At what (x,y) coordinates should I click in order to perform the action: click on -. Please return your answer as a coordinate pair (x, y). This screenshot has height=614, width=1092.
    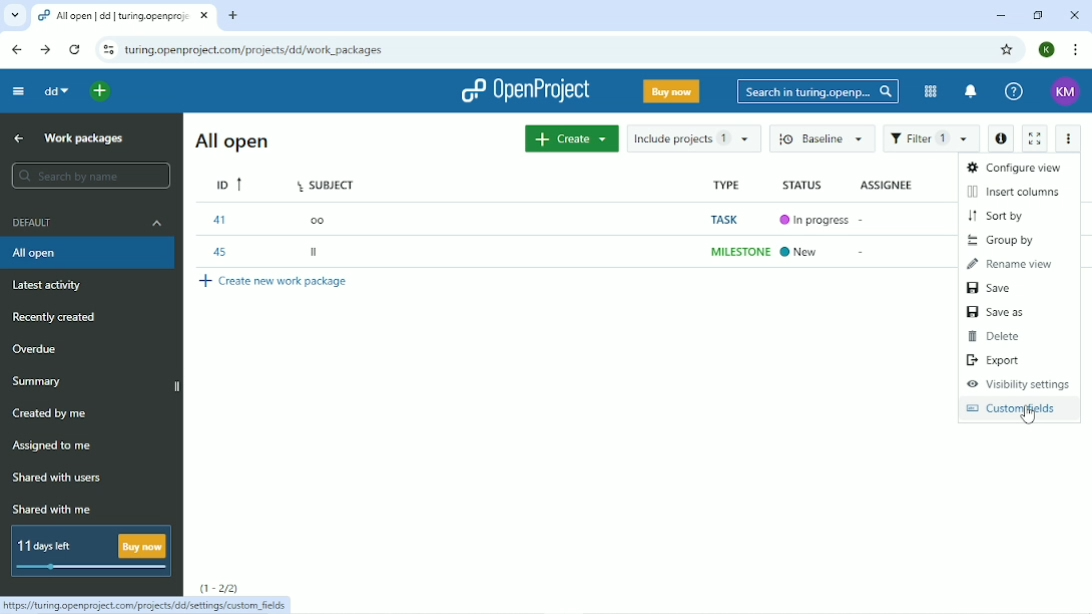
    Looking at the image, I should click on (867, 219).